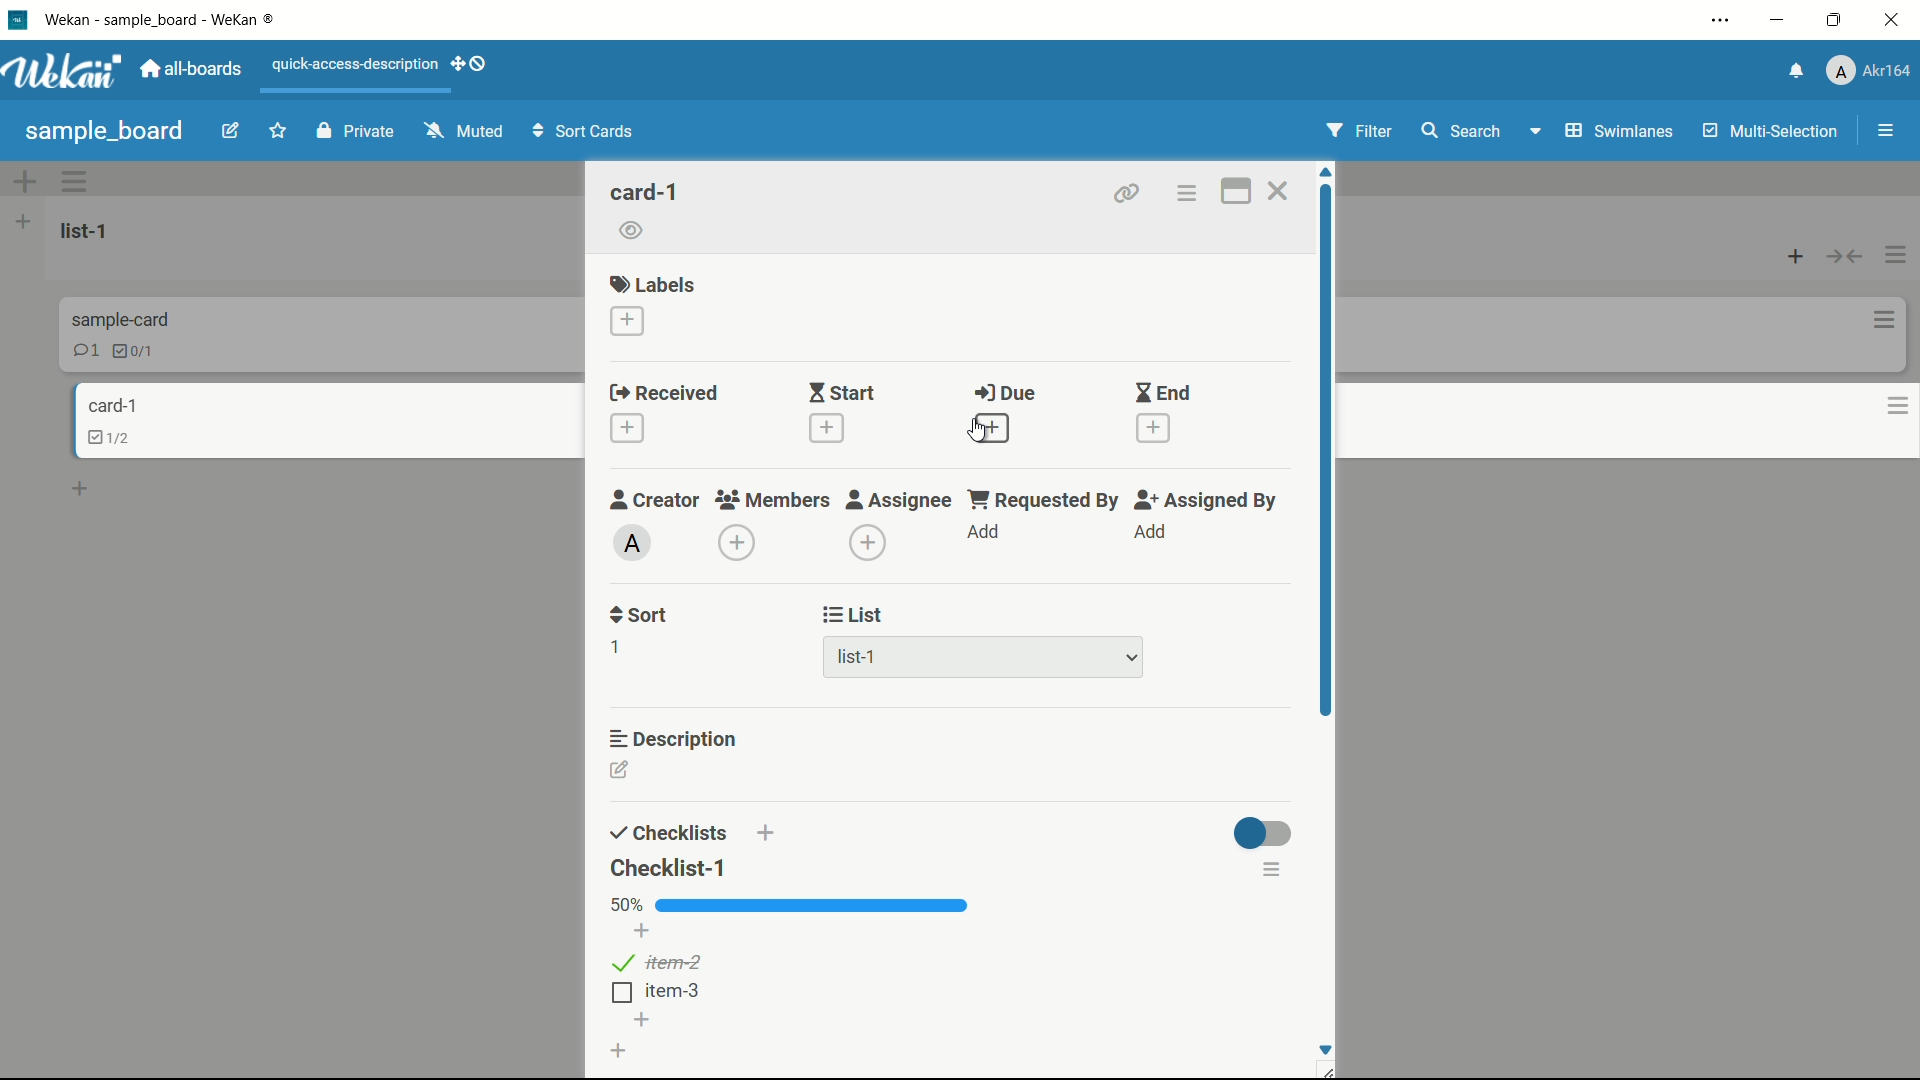 This screenshot has width=1920, height=1080. I want to click on requested by, so click(1046, 503).